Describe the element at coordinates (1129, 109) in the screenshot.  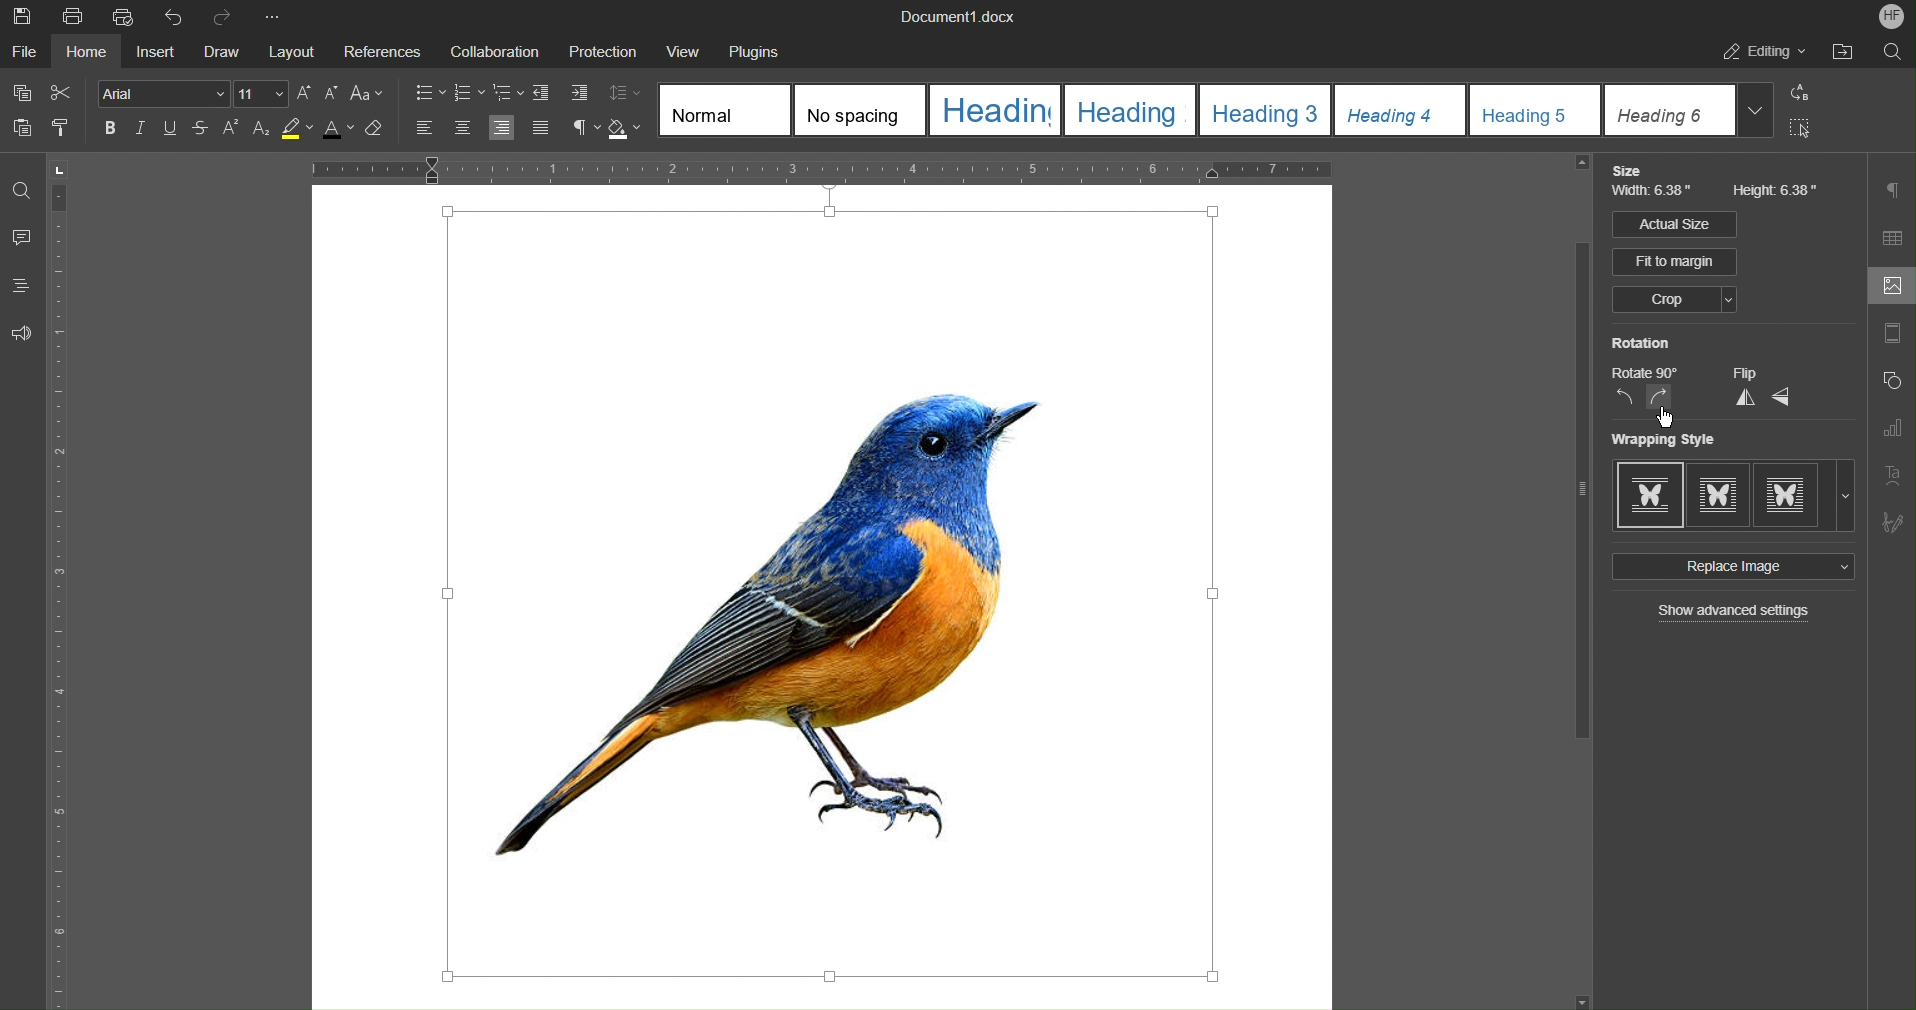
I see `Heading 2` at that location.